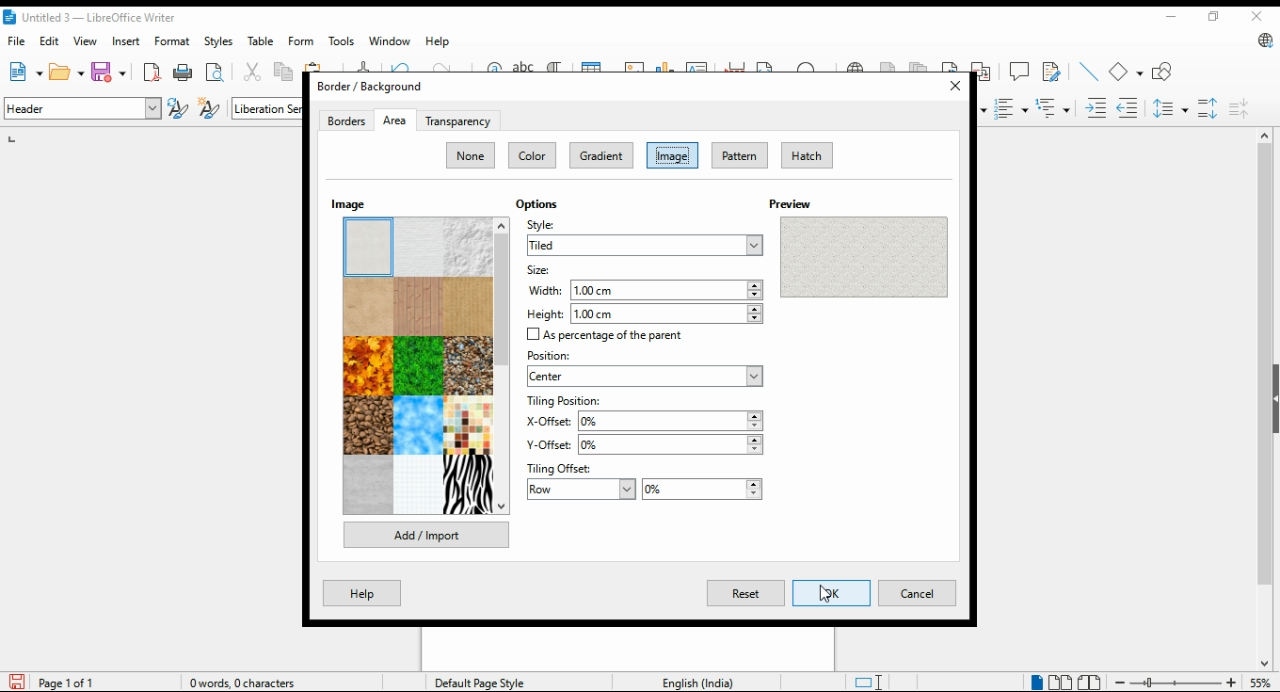 The height and width of the screenshot is (692, 1280). Describe the element at coordinates (981, 71) in the screenshot. I see `insert cross-reference` at that location.